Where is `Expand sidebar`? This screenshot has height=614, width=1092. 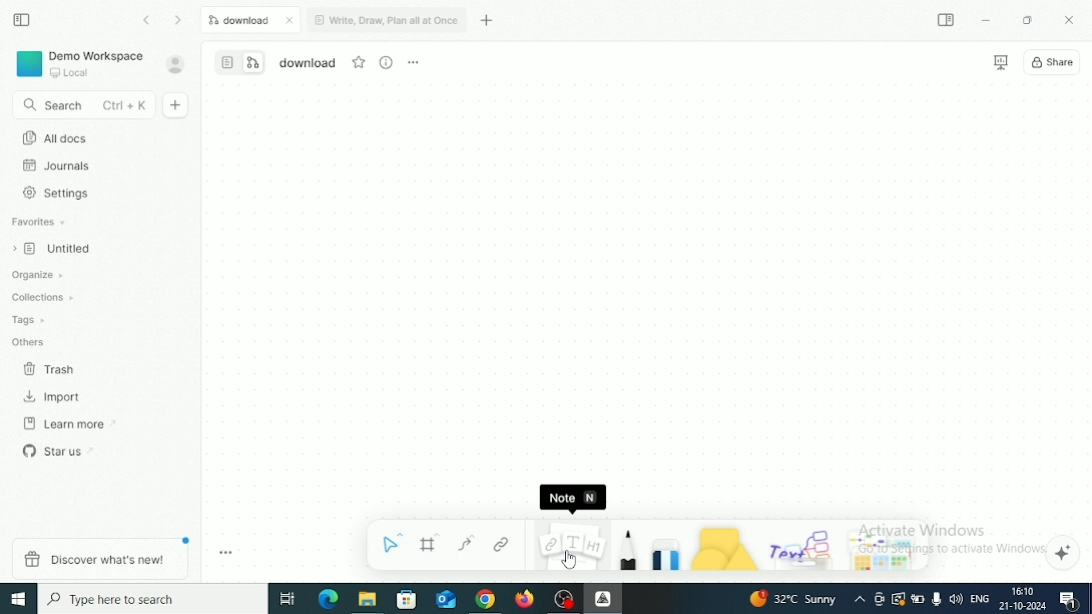
Expand sidebar is located at coordinates (947, 21).